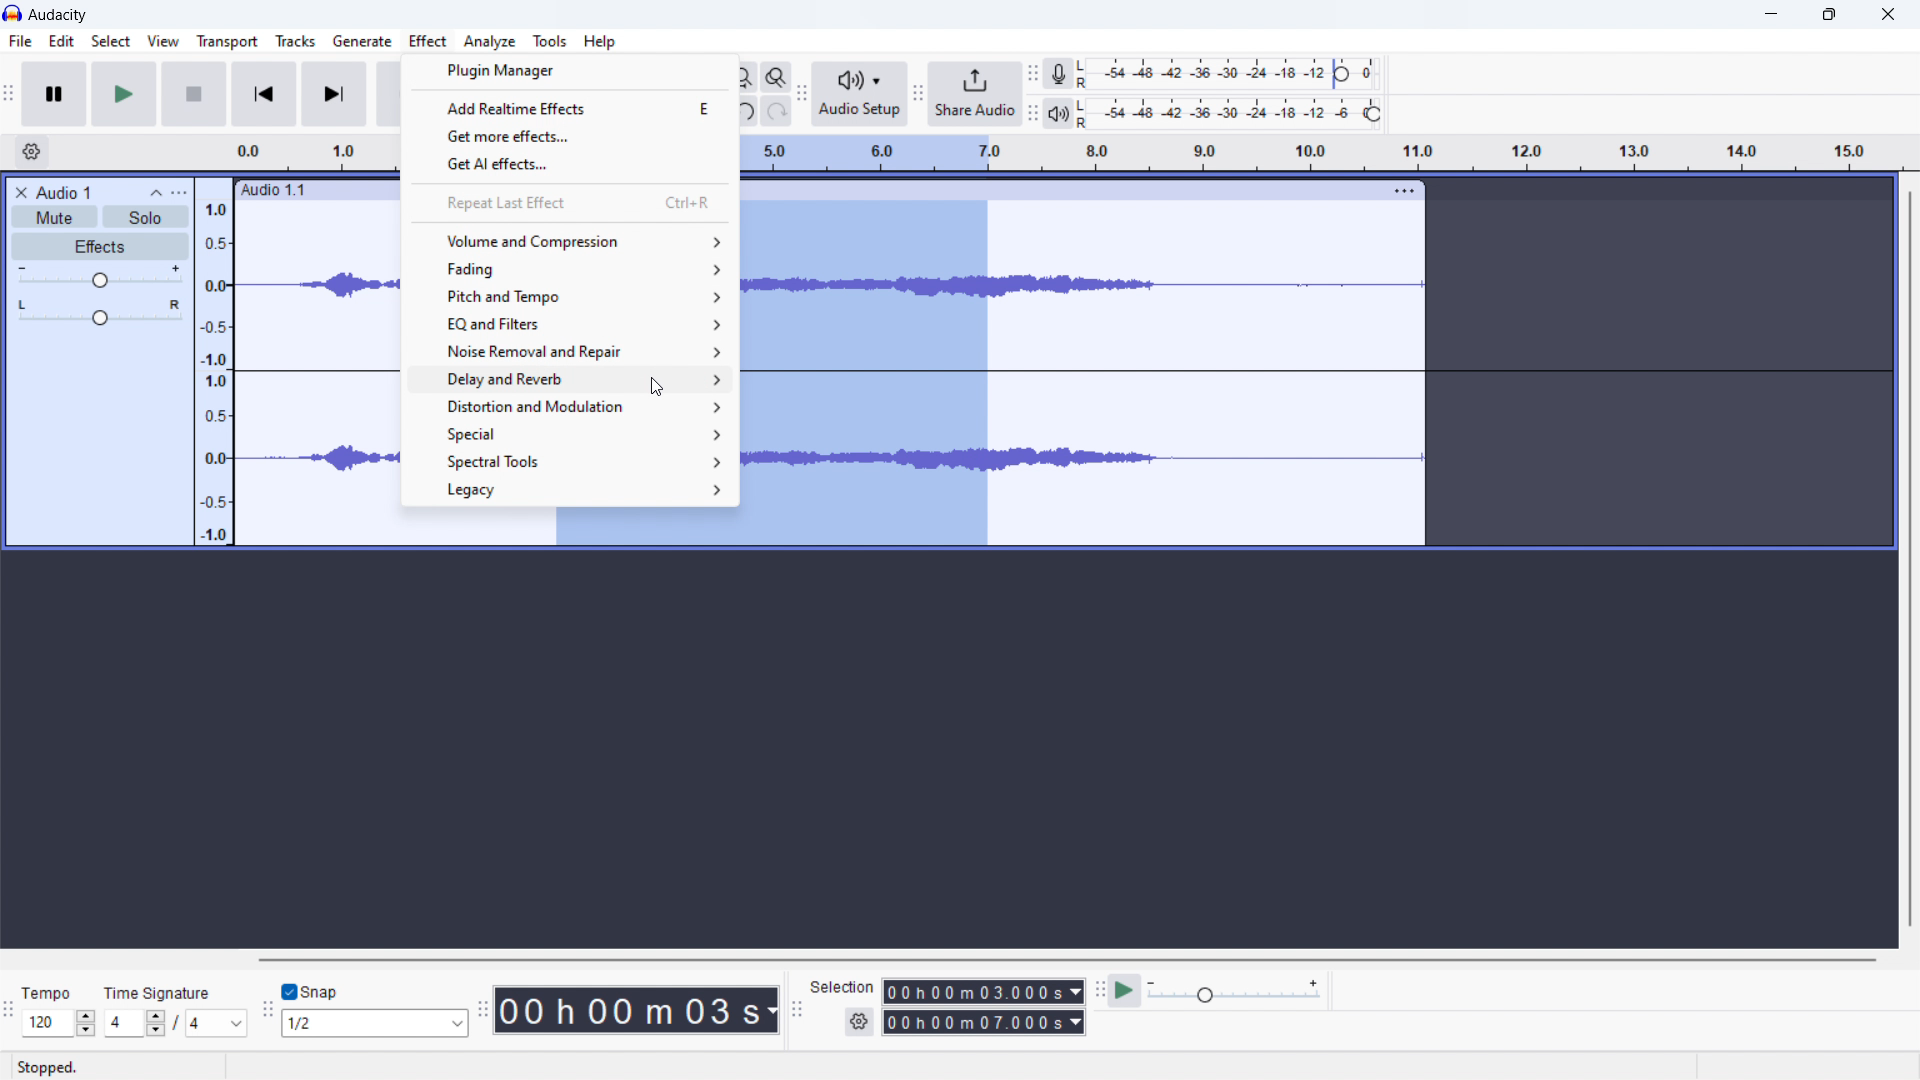 This screenshot has height=1080, width=1920. What do you see at coordinates (53, 93) in the screenshot?
I see `pause` at bounding box center [53, 93].